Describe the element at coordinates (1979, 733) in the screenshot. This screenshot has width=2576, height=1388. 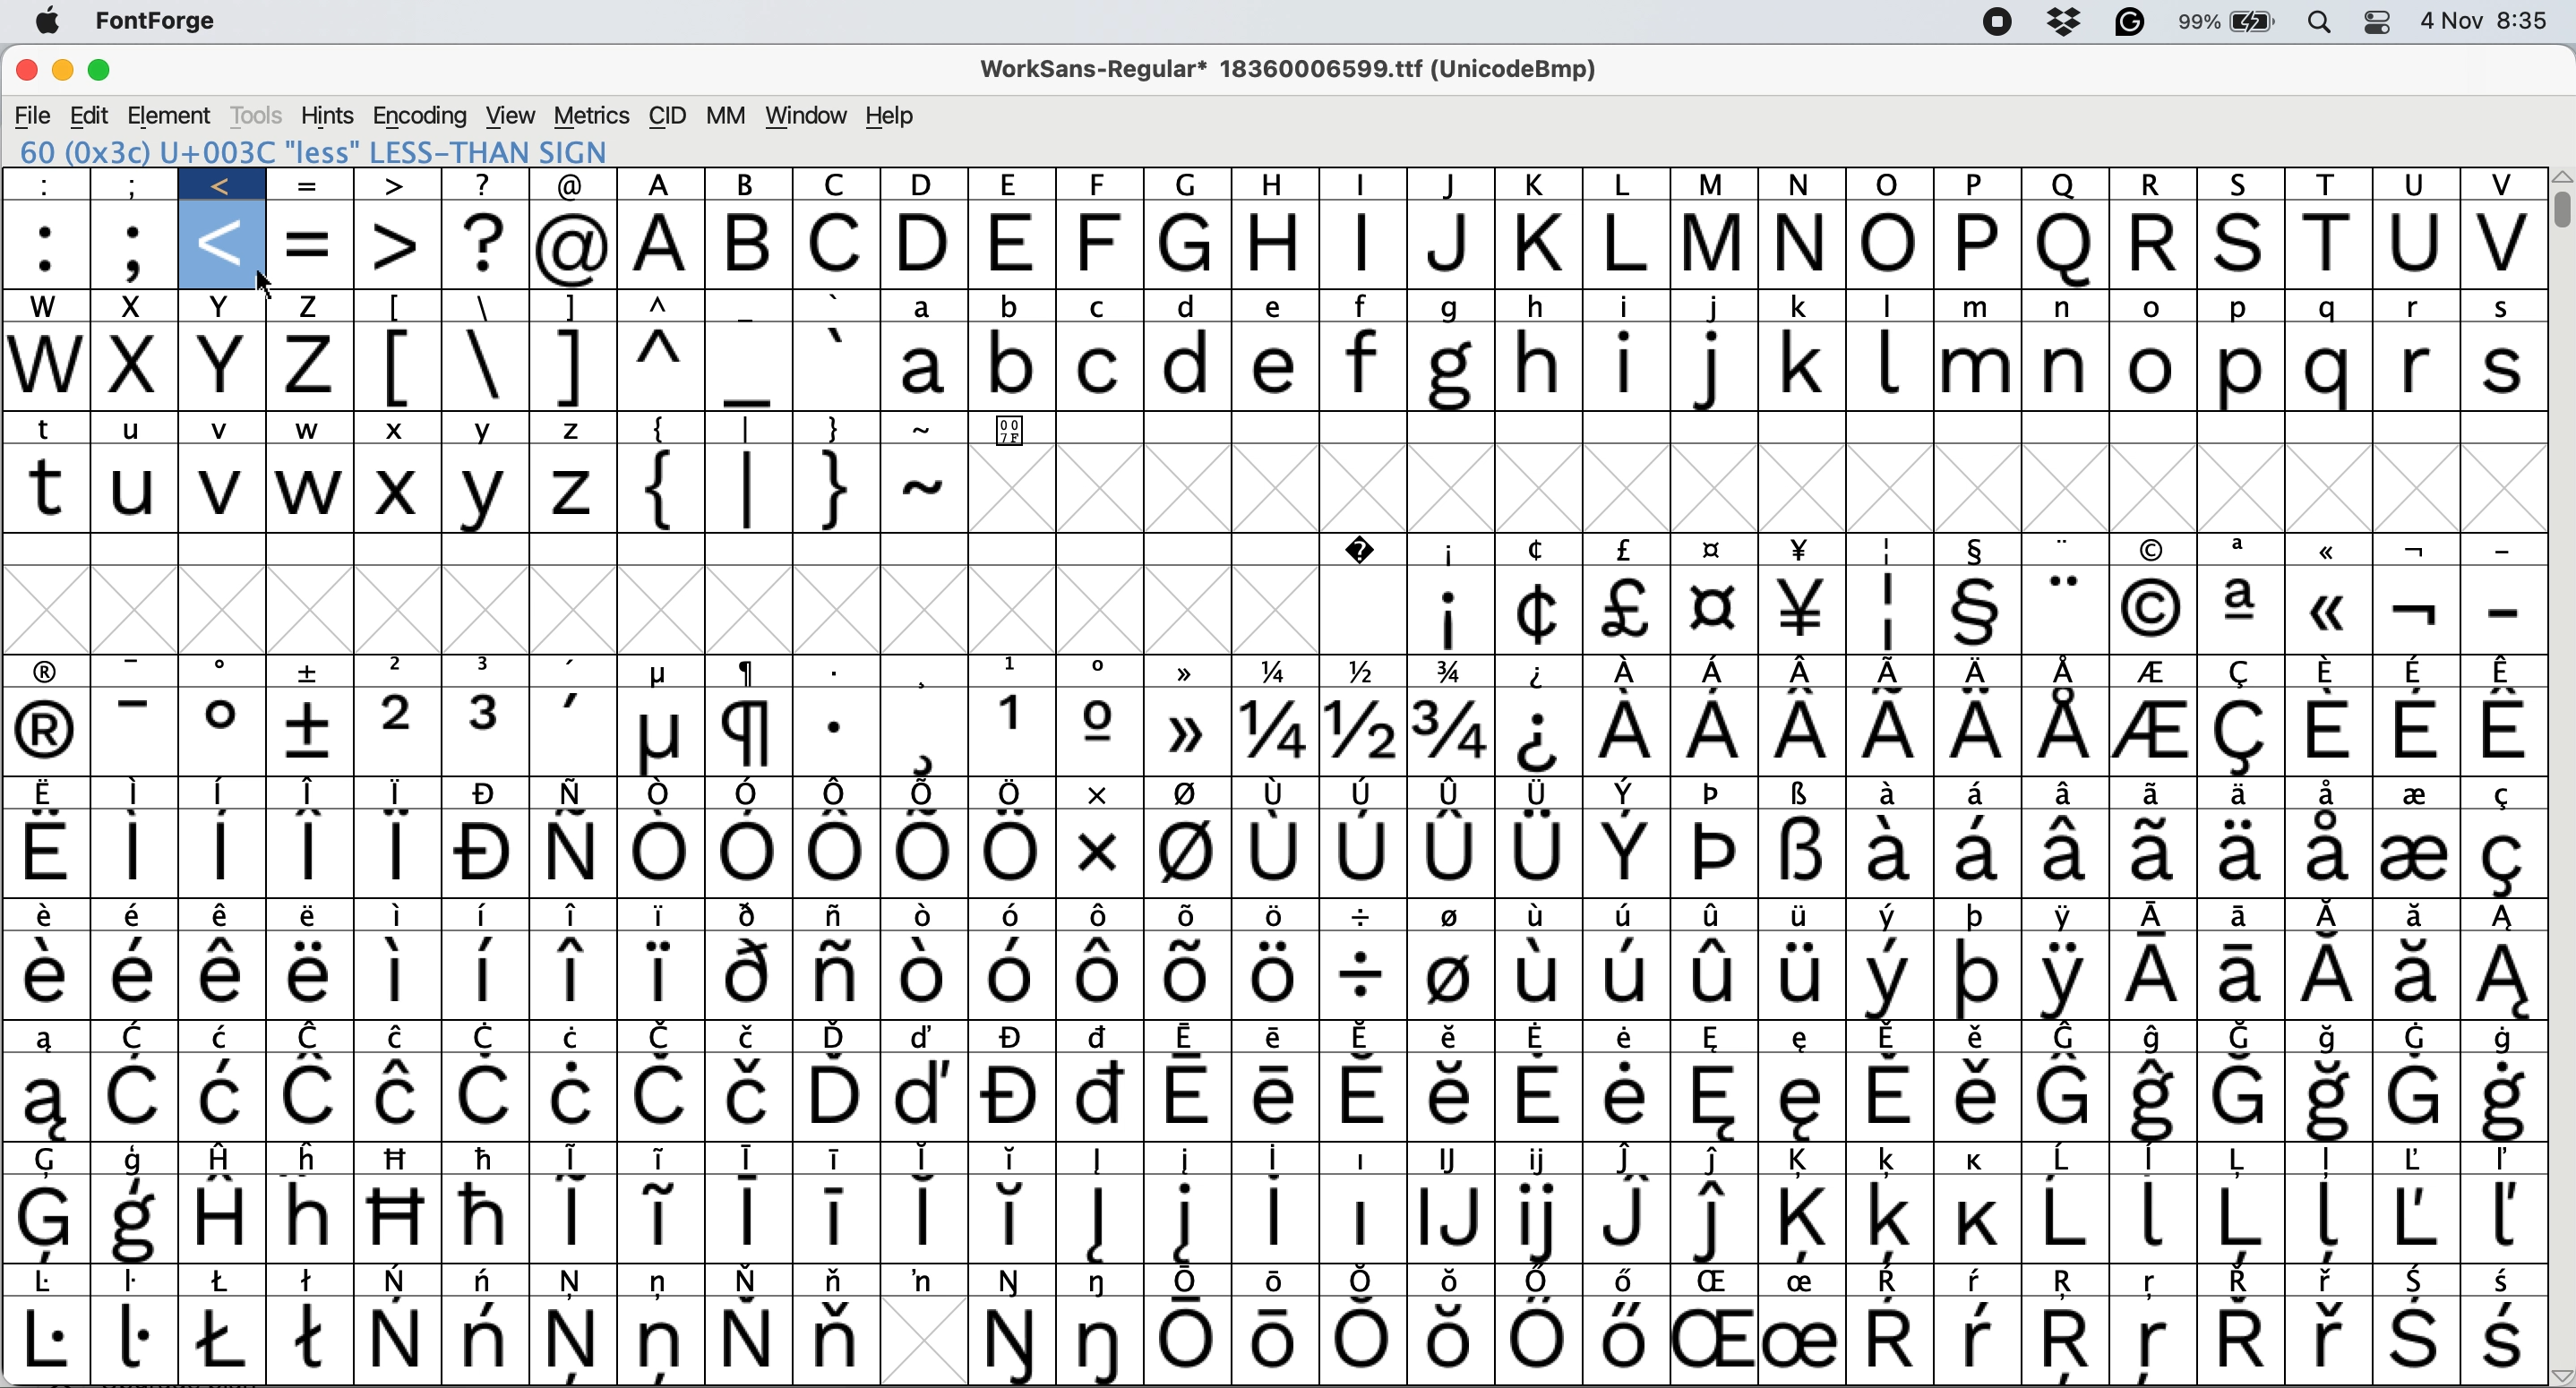
I see `Symbol` at that location.